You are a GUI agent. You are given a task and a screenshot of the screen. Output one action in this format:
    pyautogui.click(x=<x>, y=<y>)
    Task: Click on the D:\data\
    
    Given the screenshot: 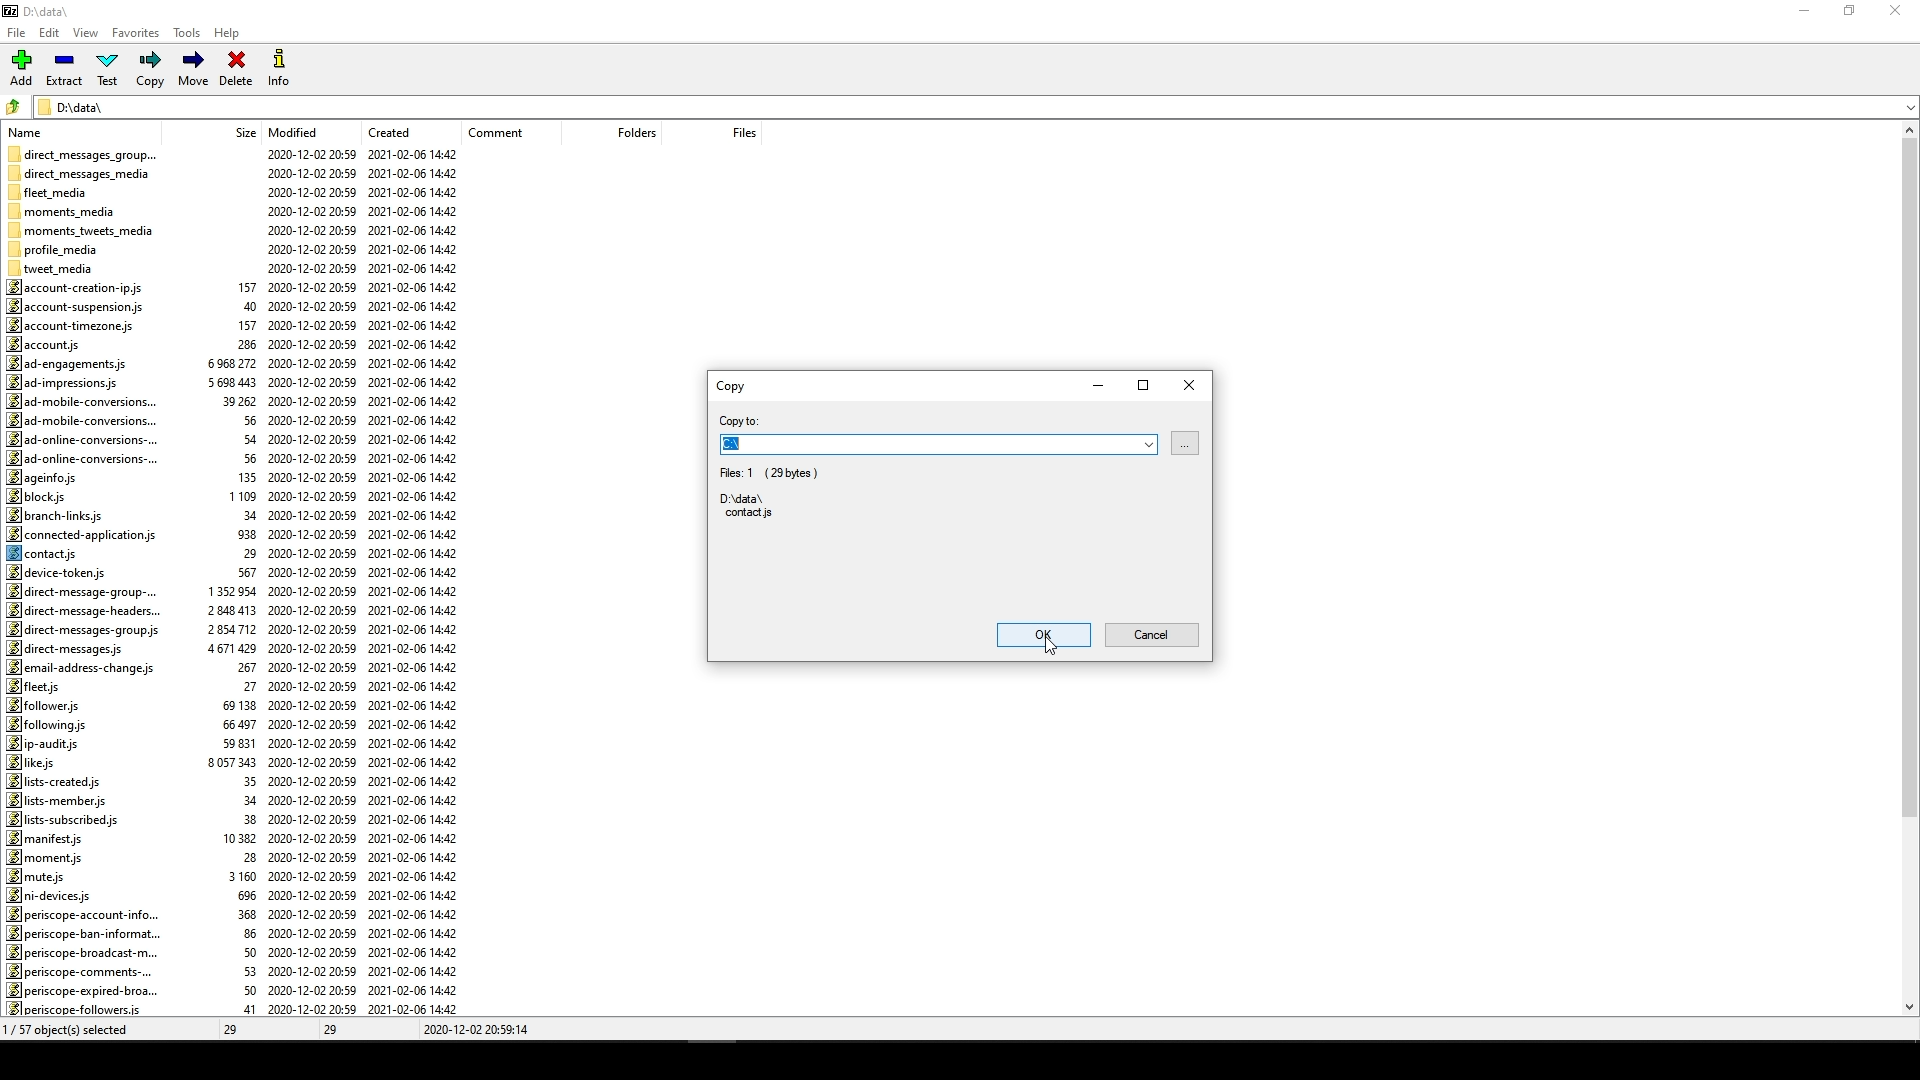 What is the action you would take?
    pyautogui.click(x=76, y=106)
    